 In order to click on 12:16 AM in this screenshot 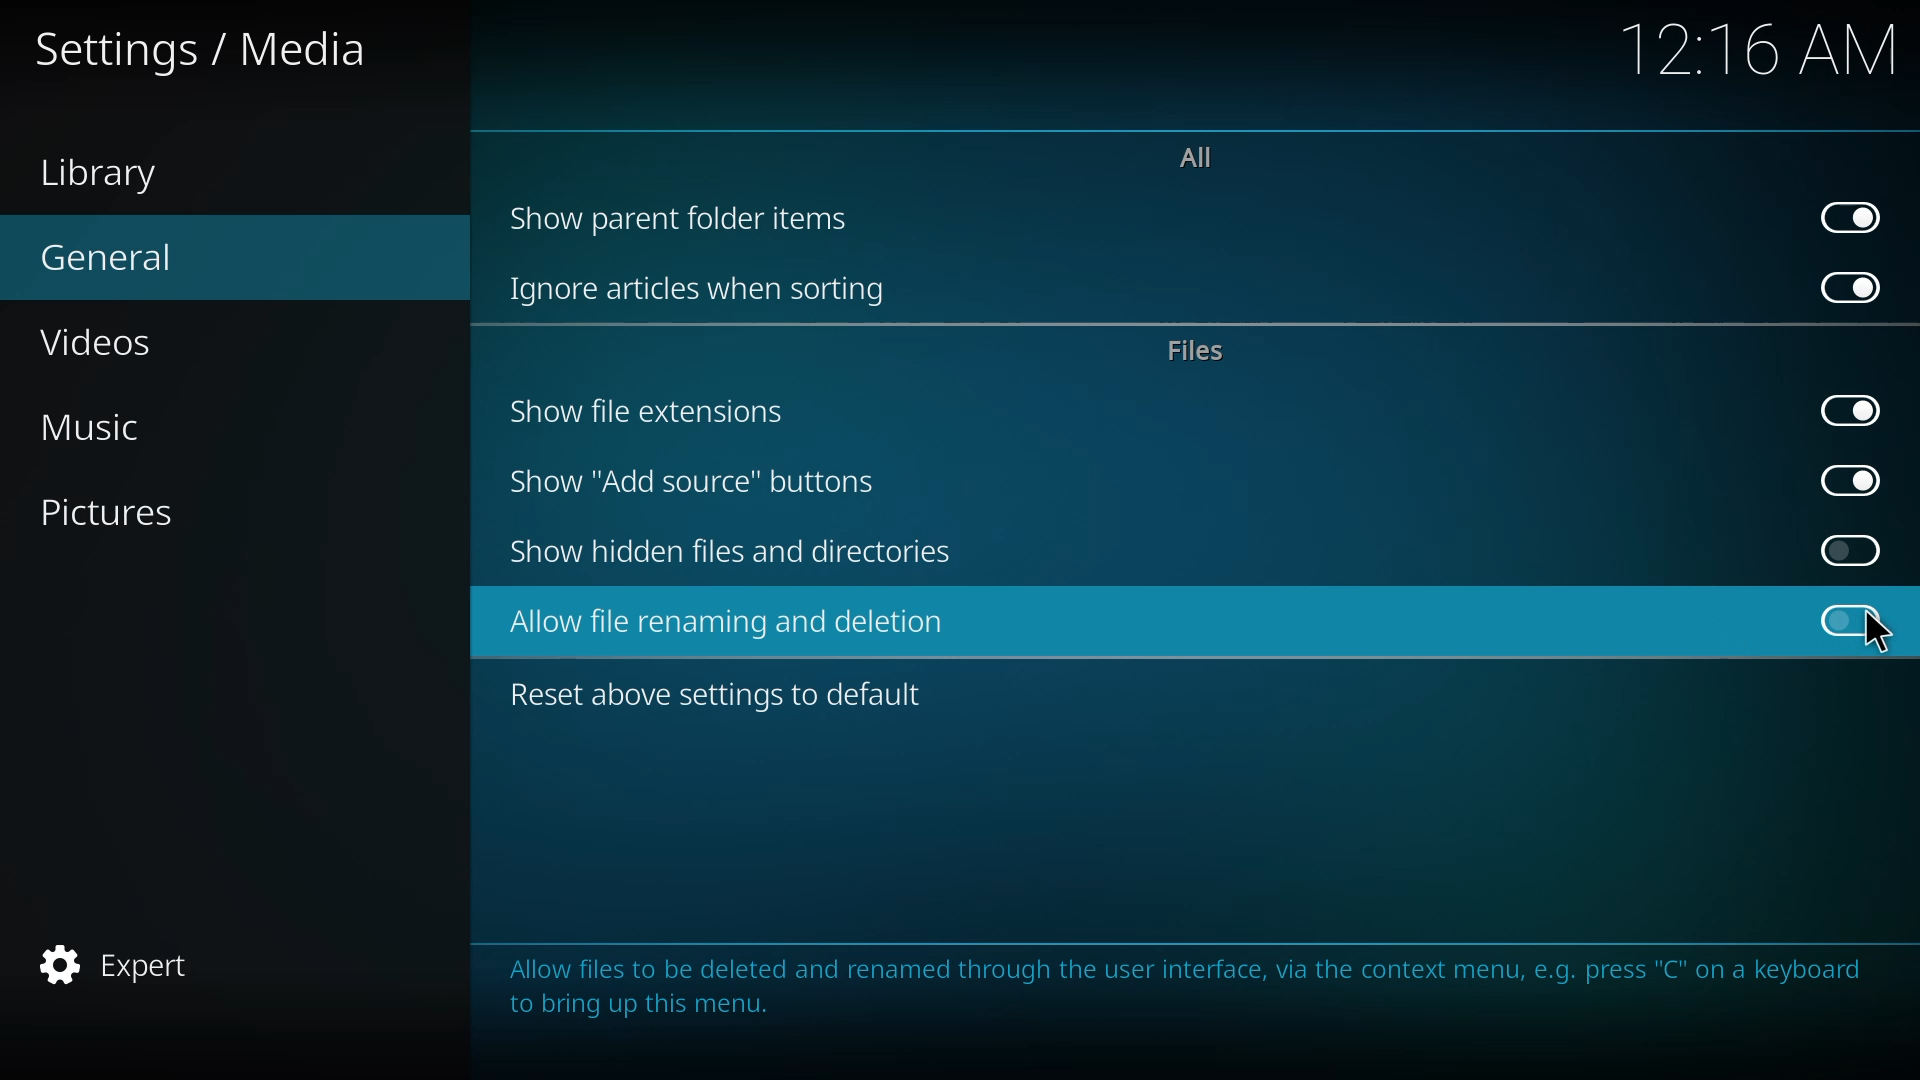, I will do `click(1750, 59)`.